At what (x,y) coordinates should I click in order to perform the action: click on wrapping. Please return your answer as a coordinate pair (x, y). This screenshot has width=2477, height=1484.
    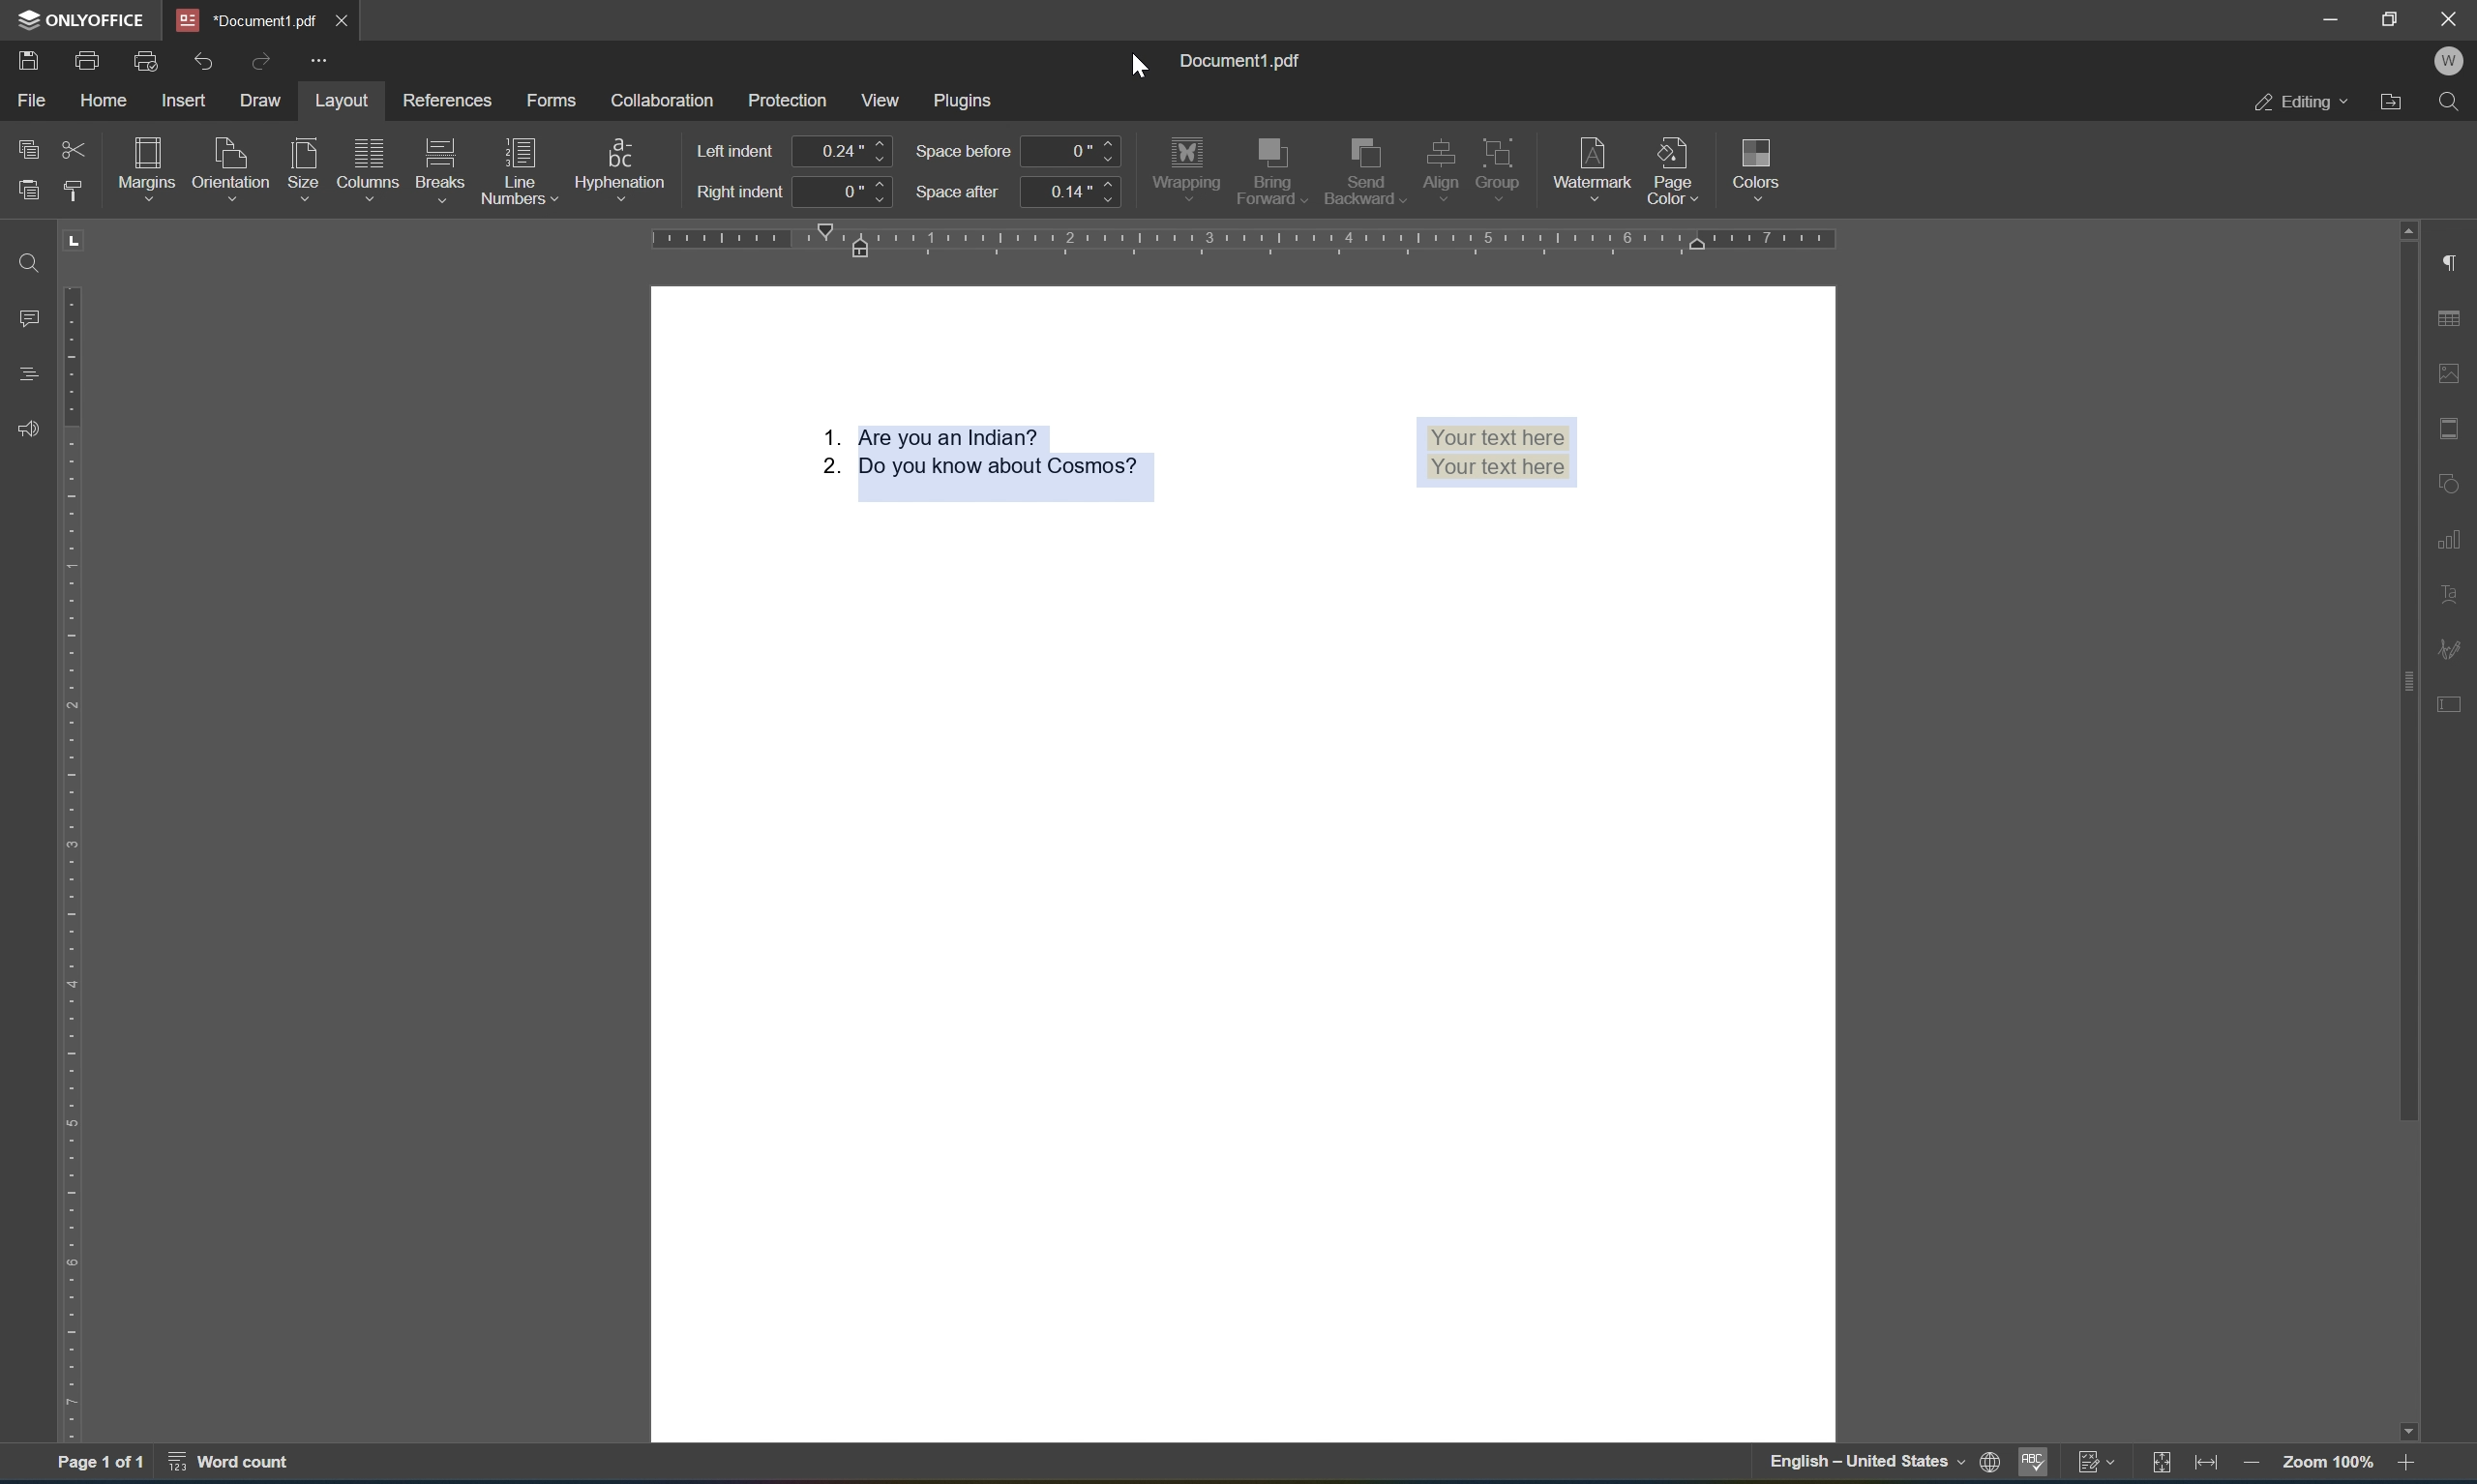
    Looking at the image, I should click on (1188, 165).